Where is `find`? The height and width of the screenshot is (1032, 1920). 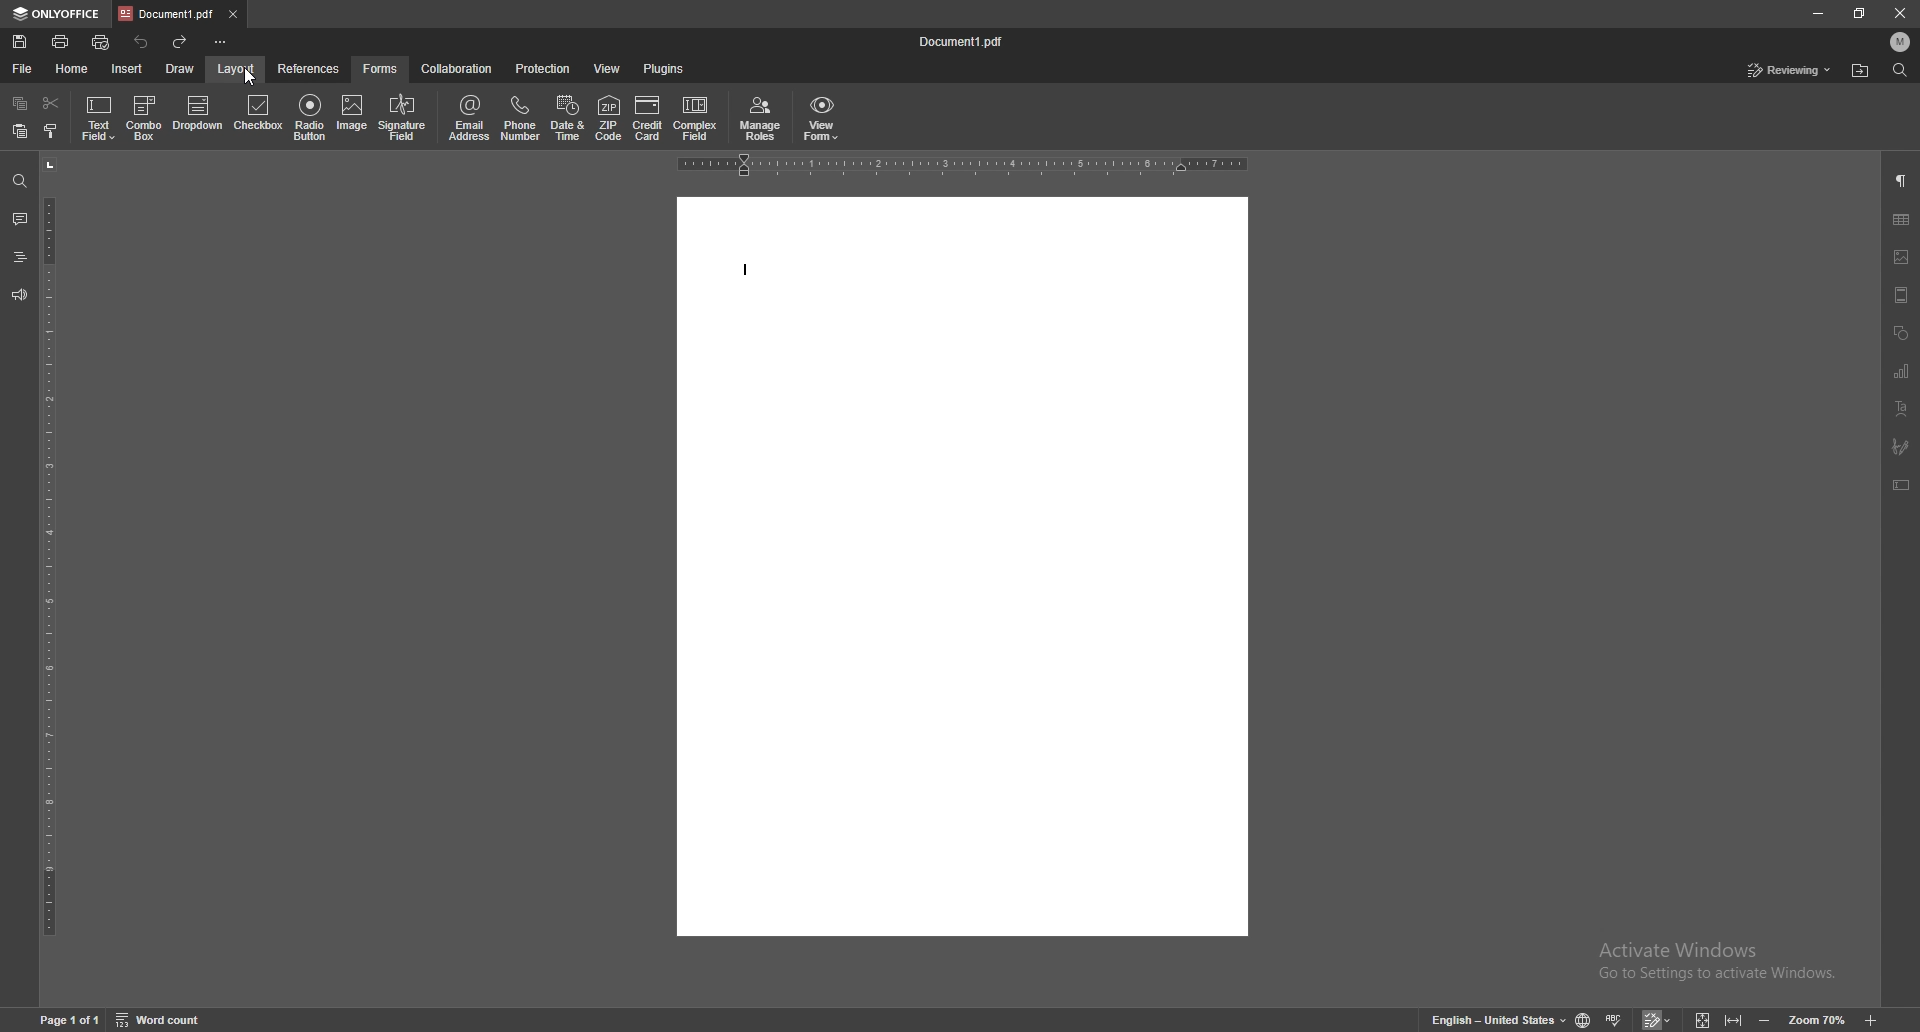
find is located at coordinates (1901, 70).